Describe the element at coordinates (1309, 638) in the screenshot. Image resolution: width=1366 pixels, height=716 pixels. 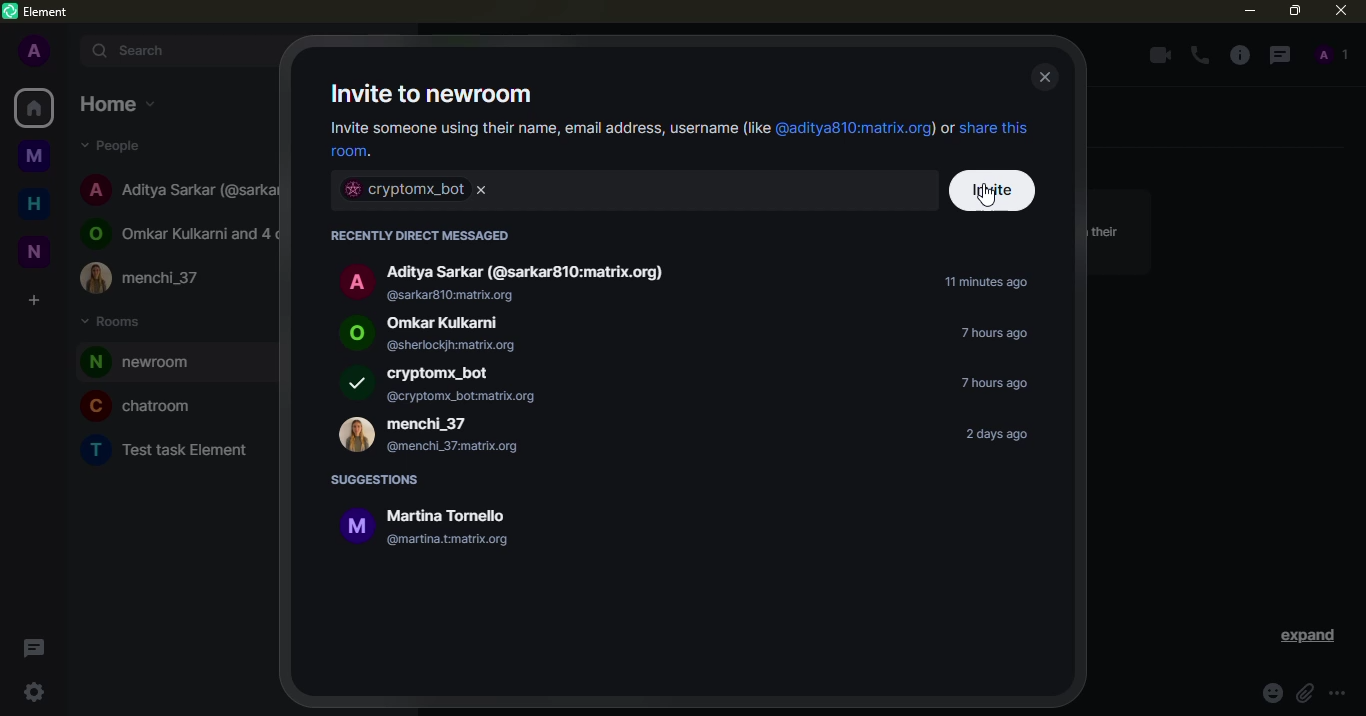
I see `expand` at that location.